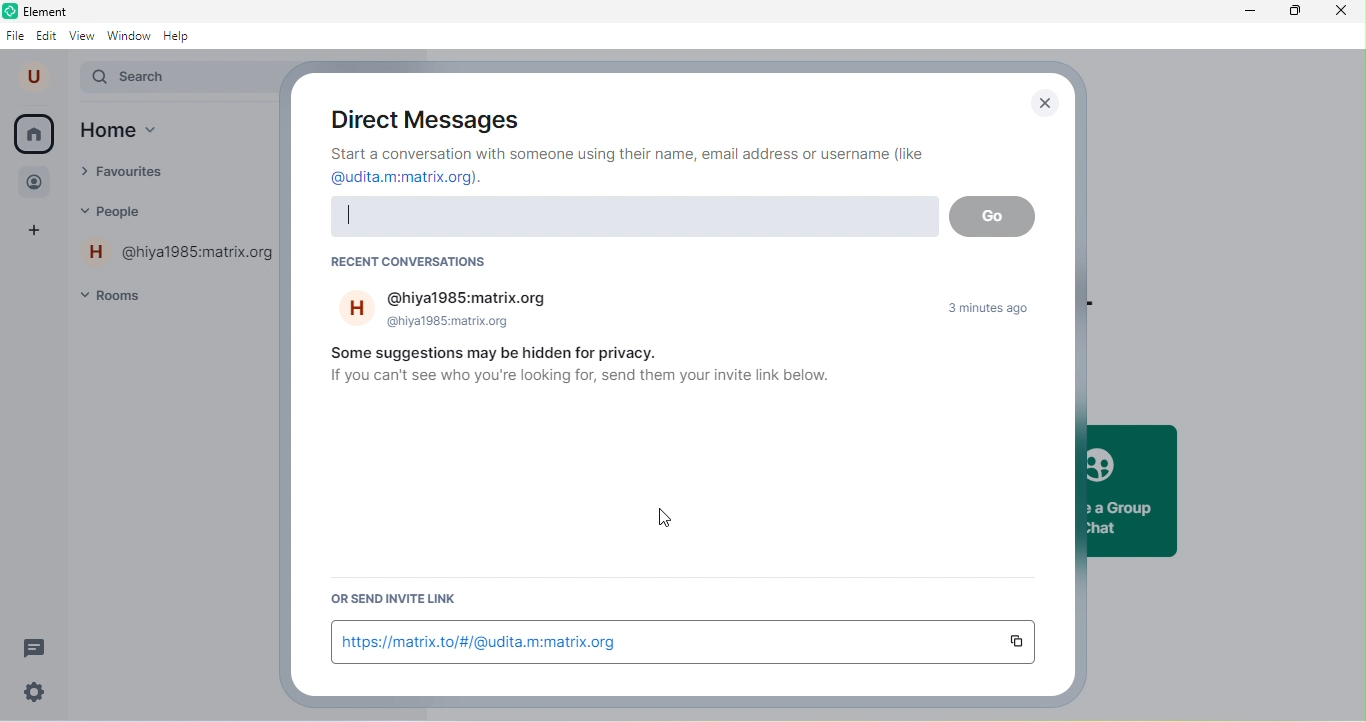  What do you see at coordinates (129, 35) in the screenshot?
I see `window` at bounding box center [129, 35].